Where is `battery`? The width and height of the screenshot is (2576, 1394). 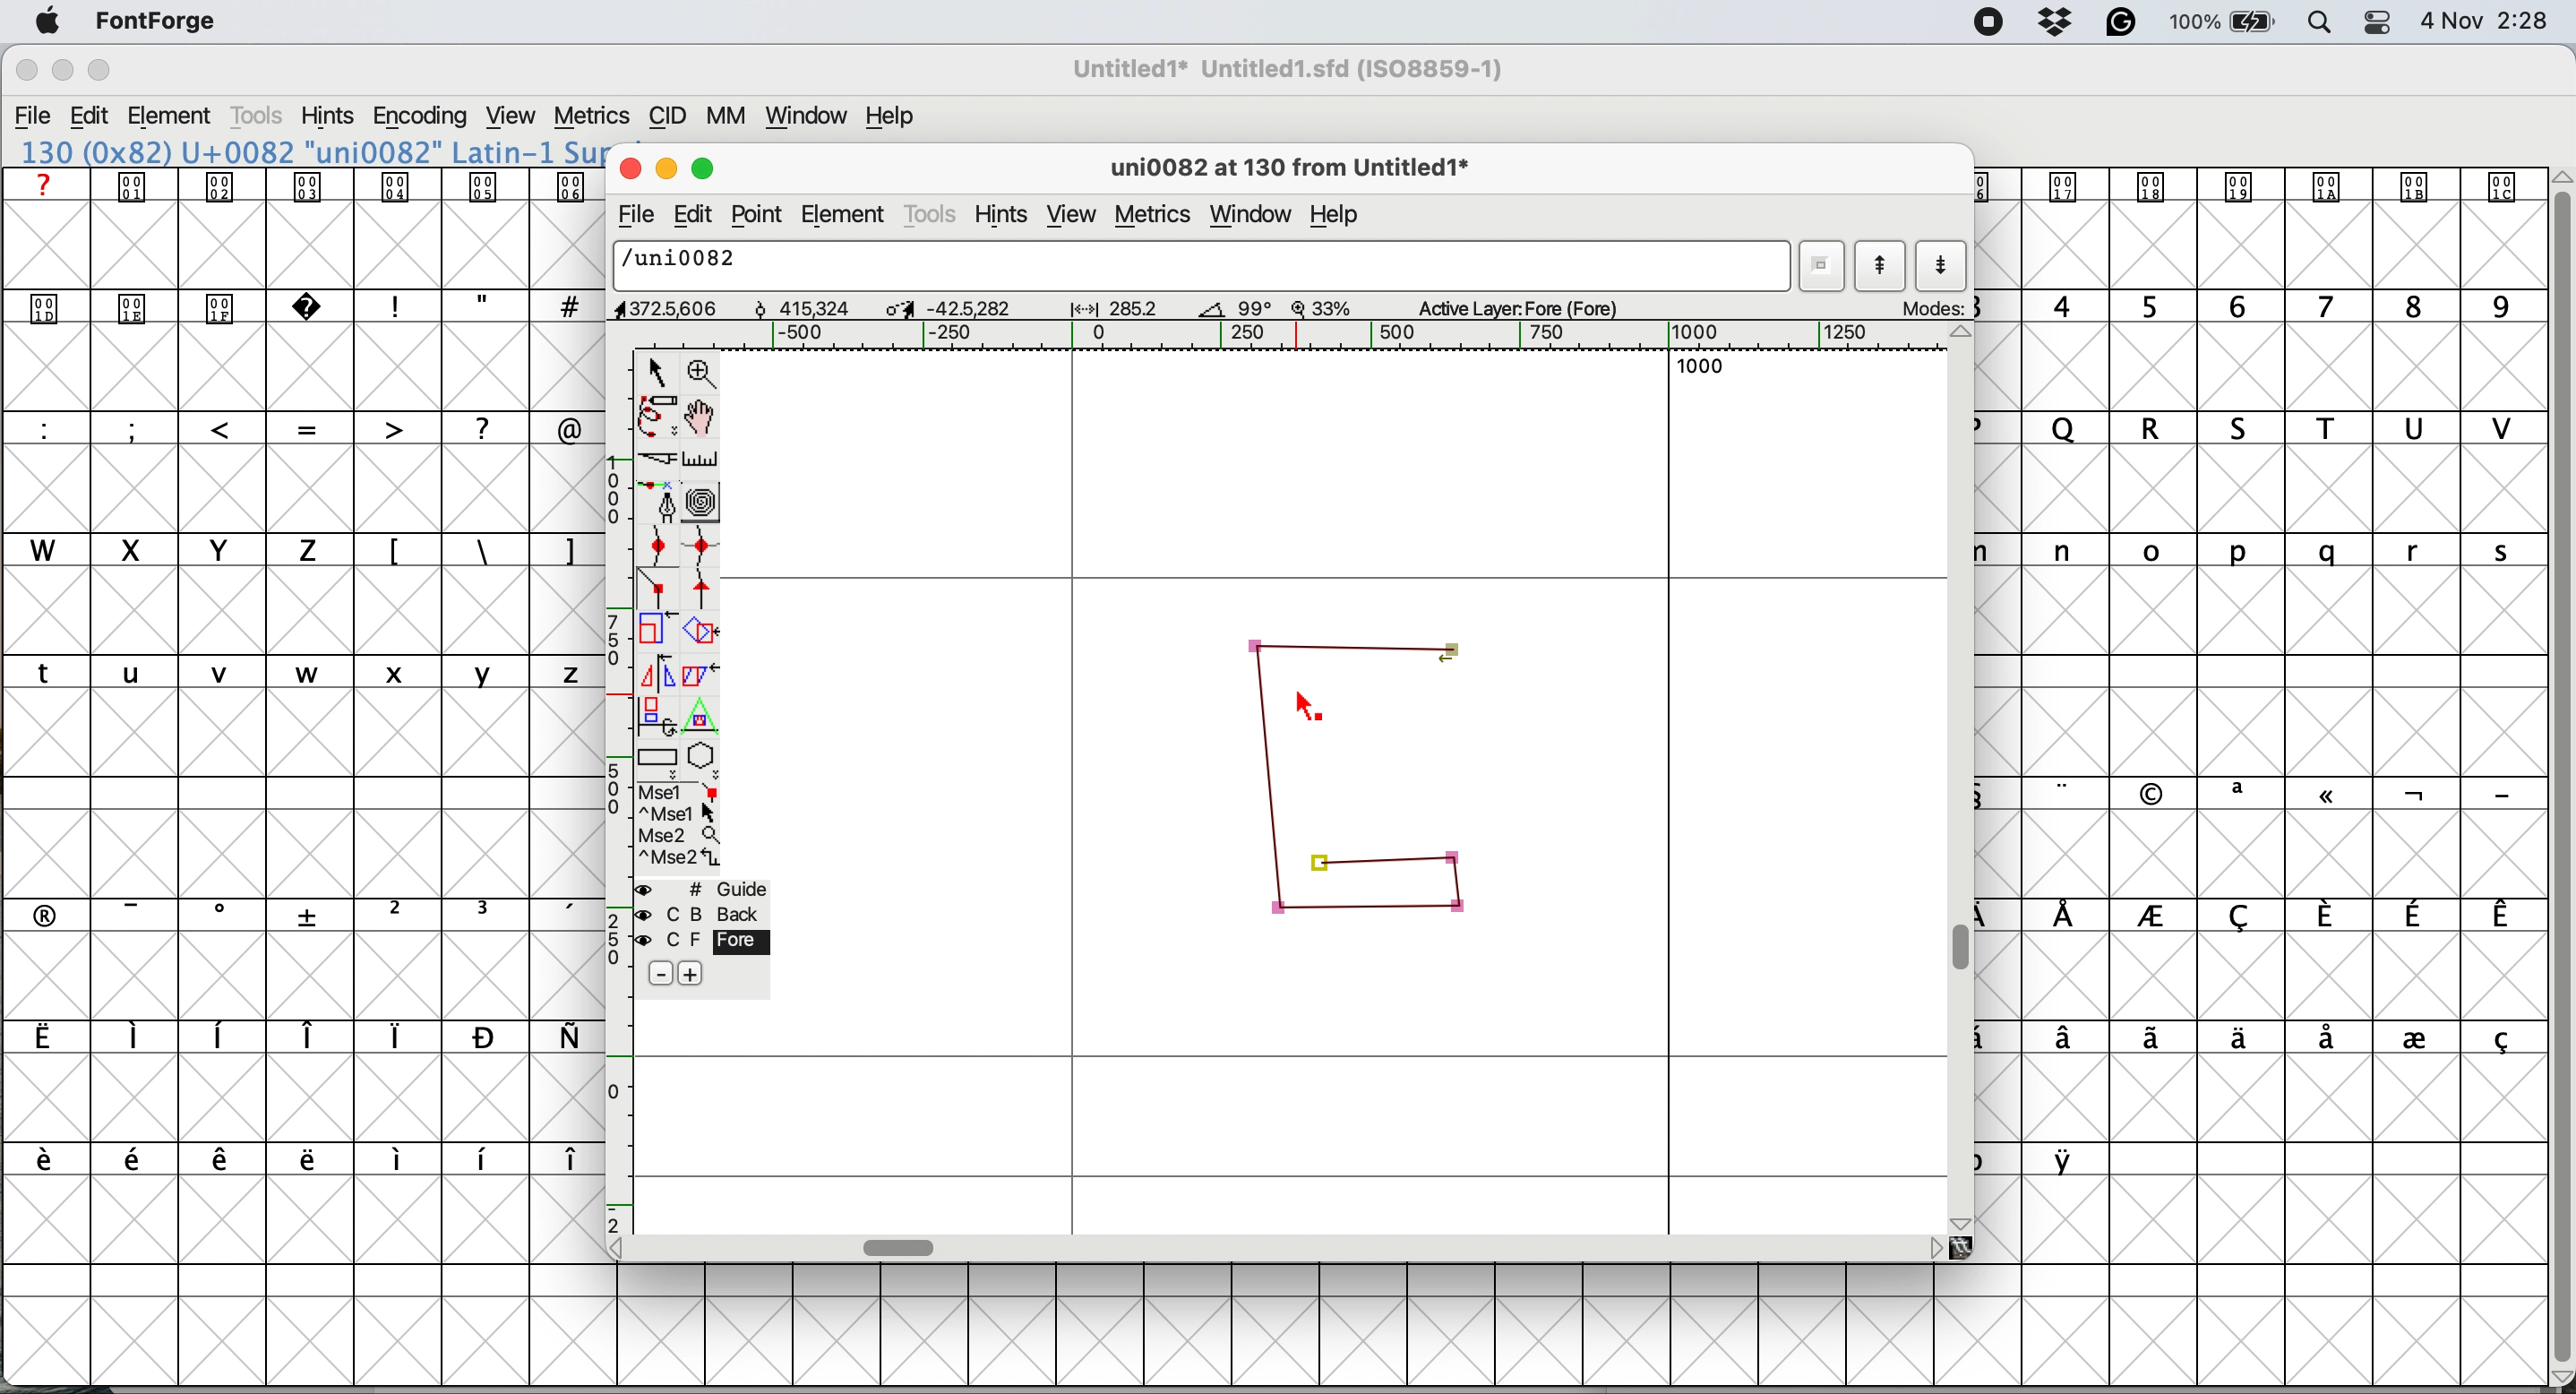 battery is located at coordinates (2220, 22).